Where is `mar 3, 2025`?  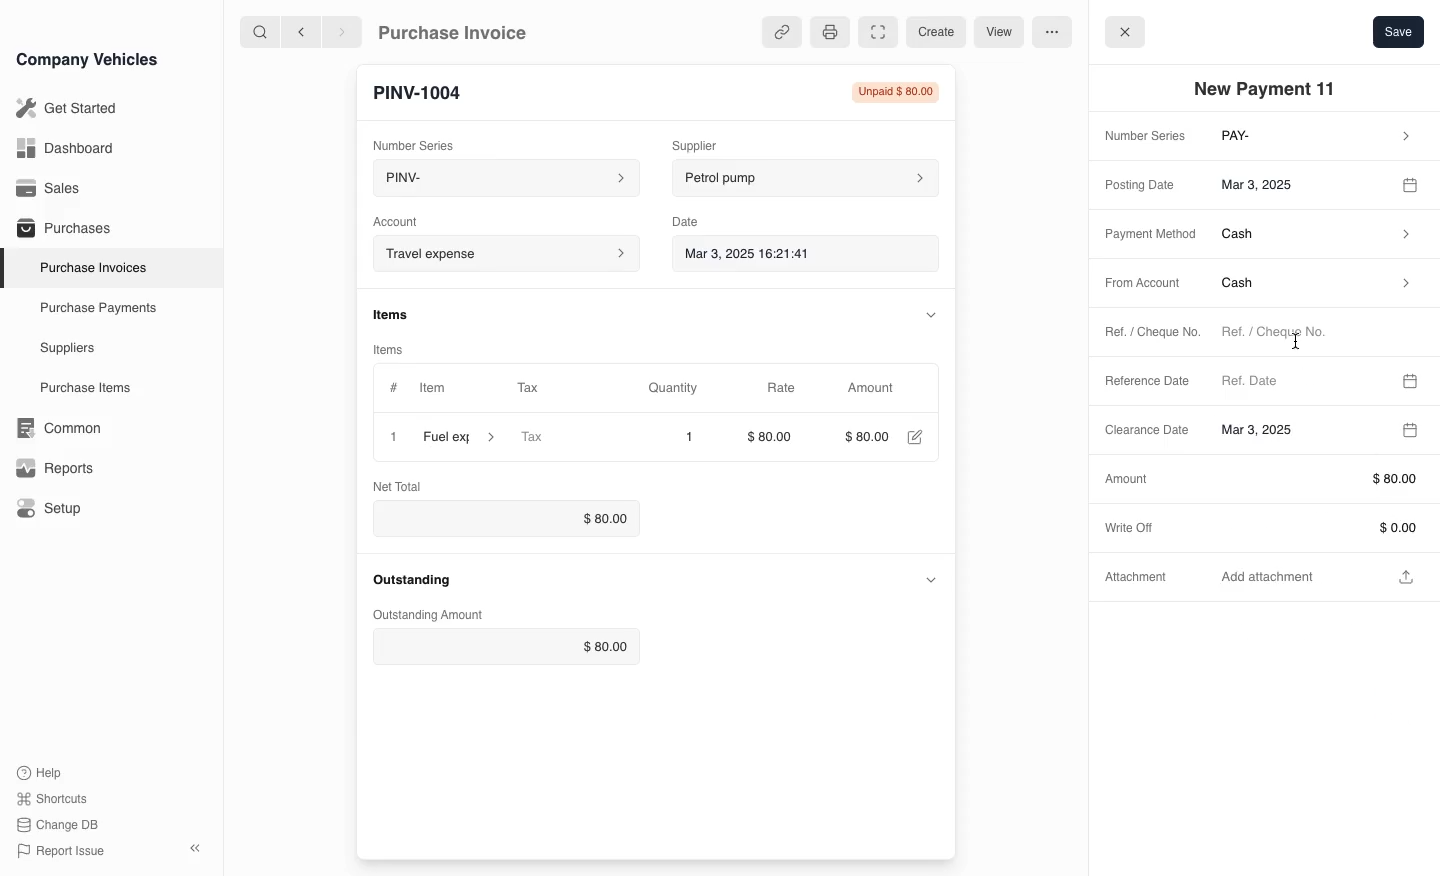 mar 3, 2025 is located at coordinates (1298, 183).